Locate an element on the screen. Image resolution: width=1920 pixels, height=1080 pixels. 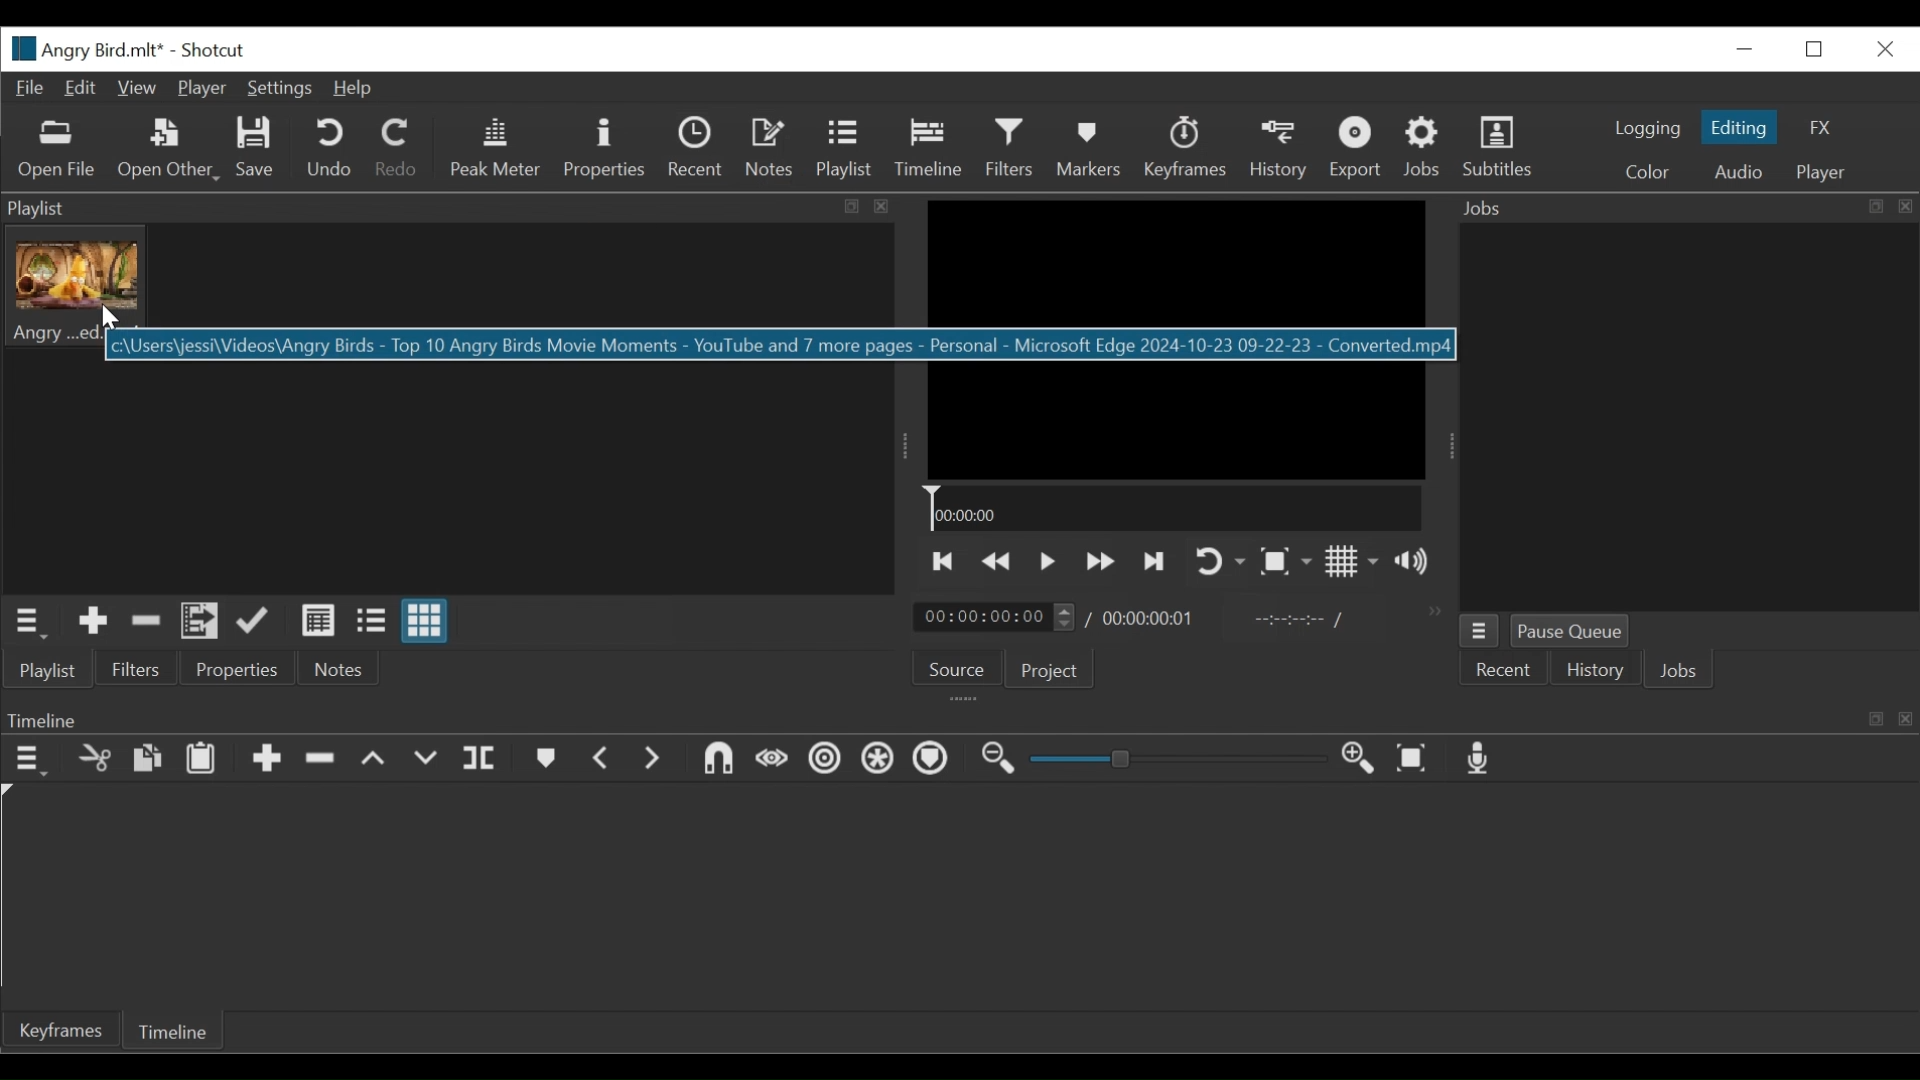
View as files is located at coordinates (373, 620).